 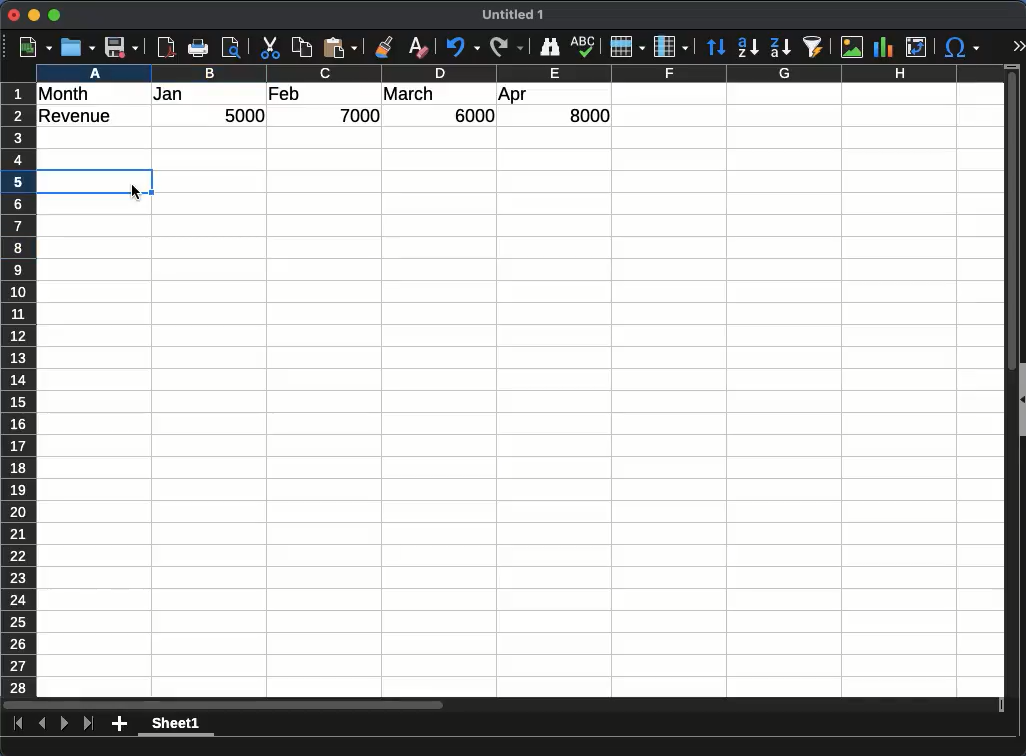 What do you see at coordinates (76, 116) in the screenshot?
I see `revenue ` at bounding box center [76, 116].